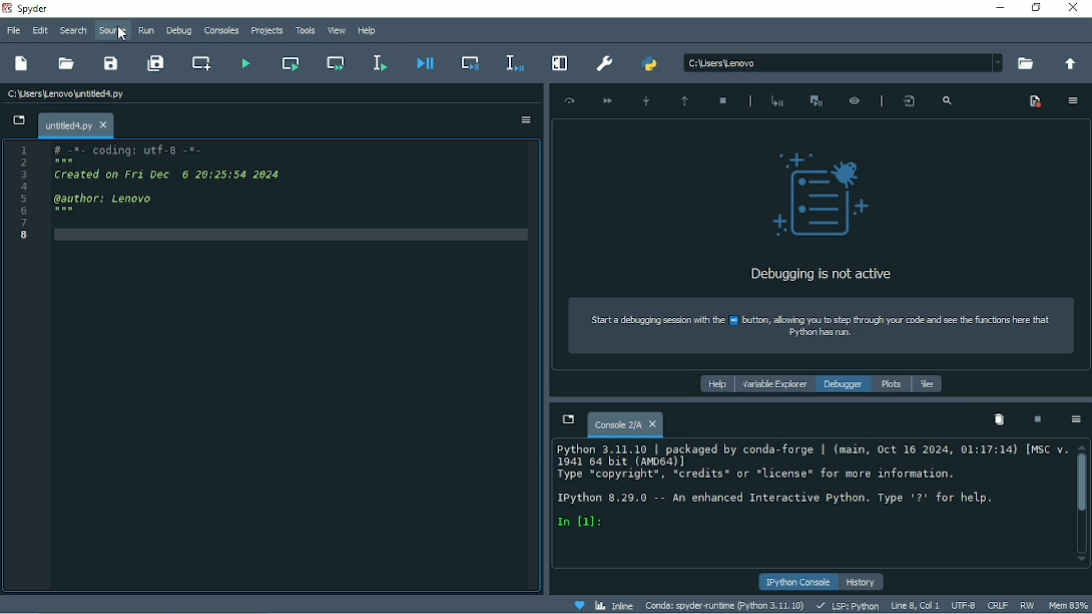  I want to click on File, so click(14, 30).